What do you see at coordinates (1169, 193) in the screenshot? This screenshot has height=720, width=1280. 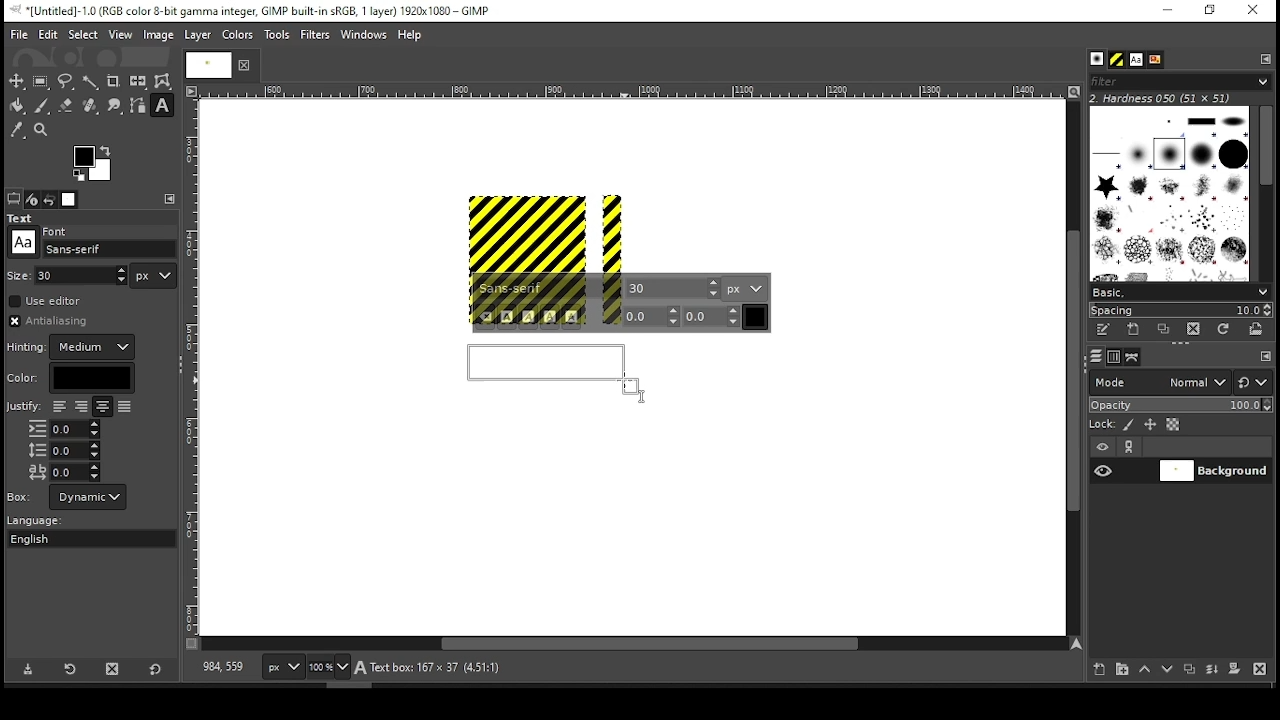 I see `brushes` at bounding box center [1169, 193].